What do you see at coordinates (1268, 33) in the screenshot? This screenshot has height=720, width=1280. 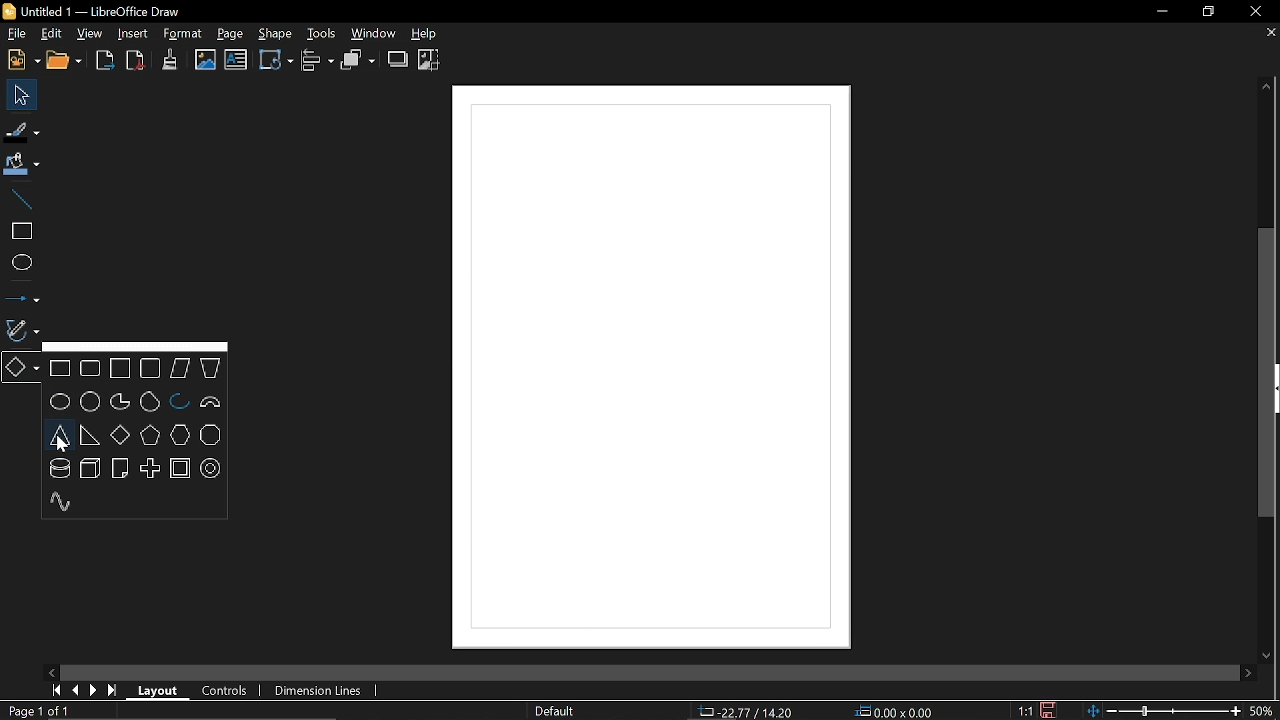 I see `Close page` at bounding box center [1268, 33].